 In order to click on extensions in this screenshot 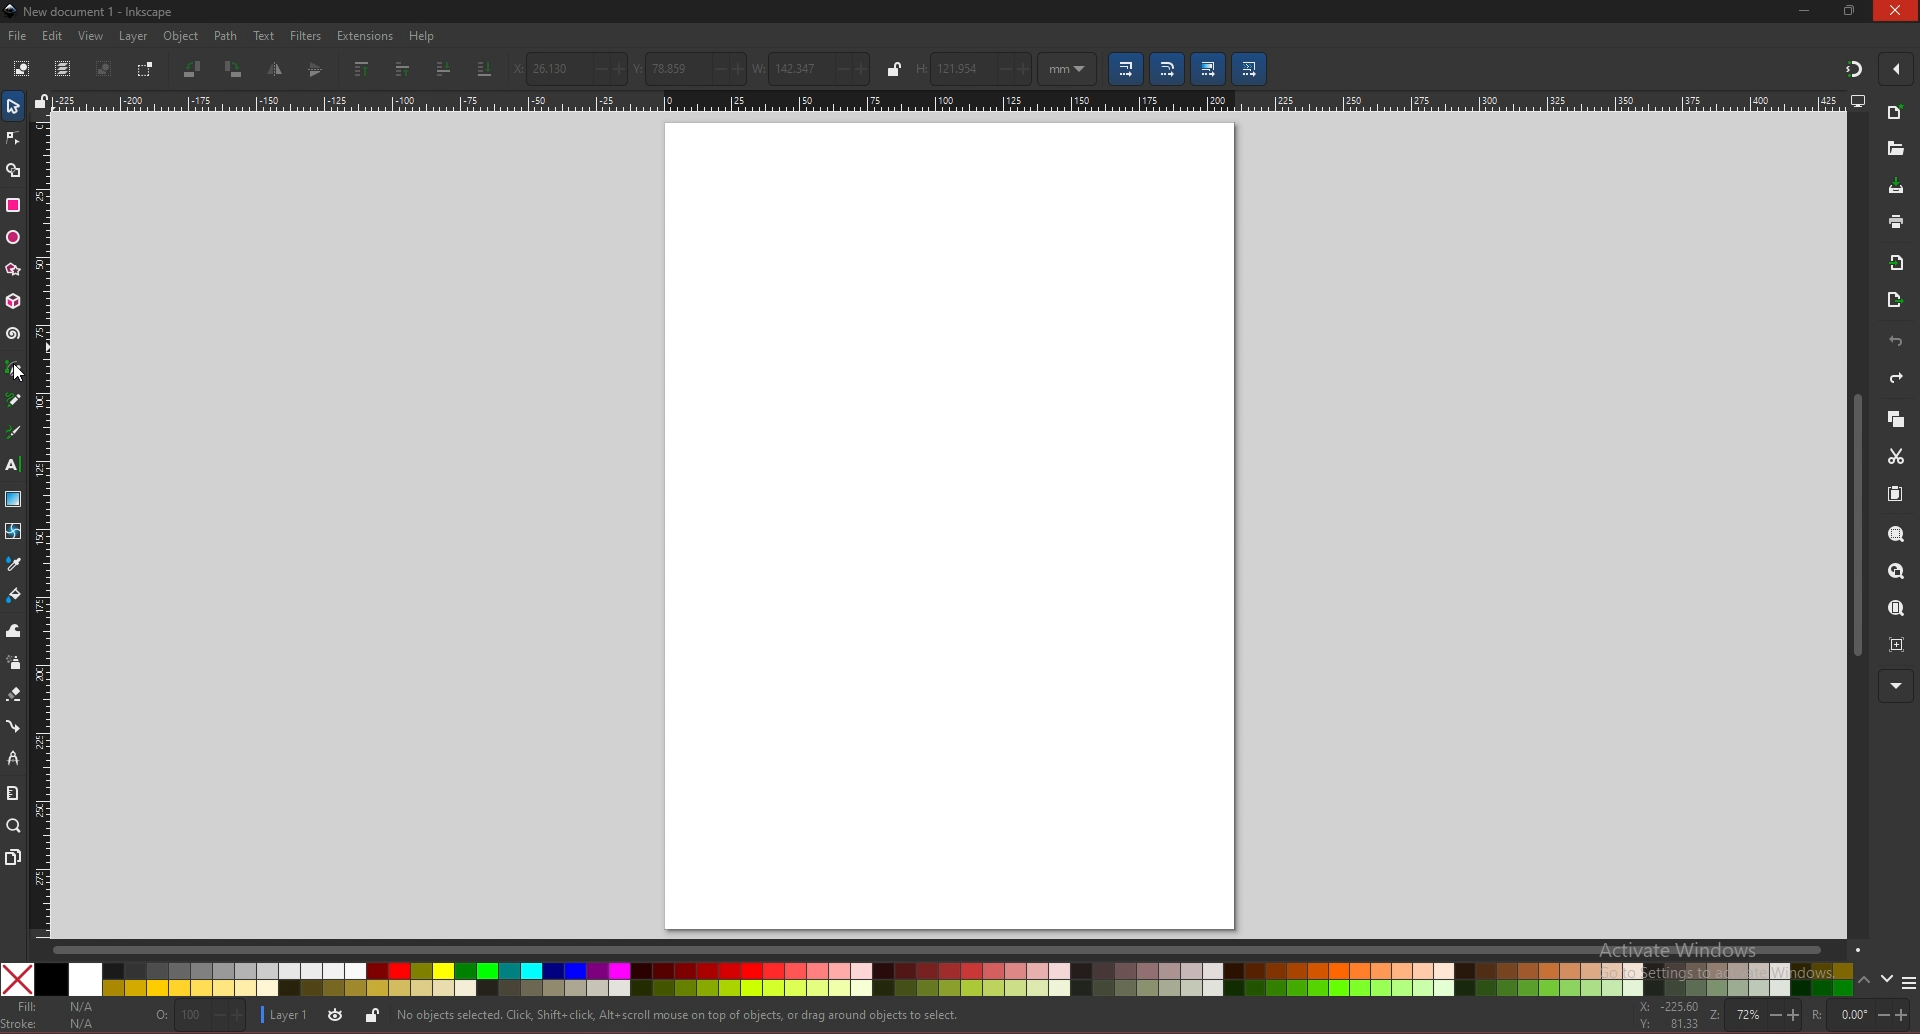, I will do `click(364, 37)`.